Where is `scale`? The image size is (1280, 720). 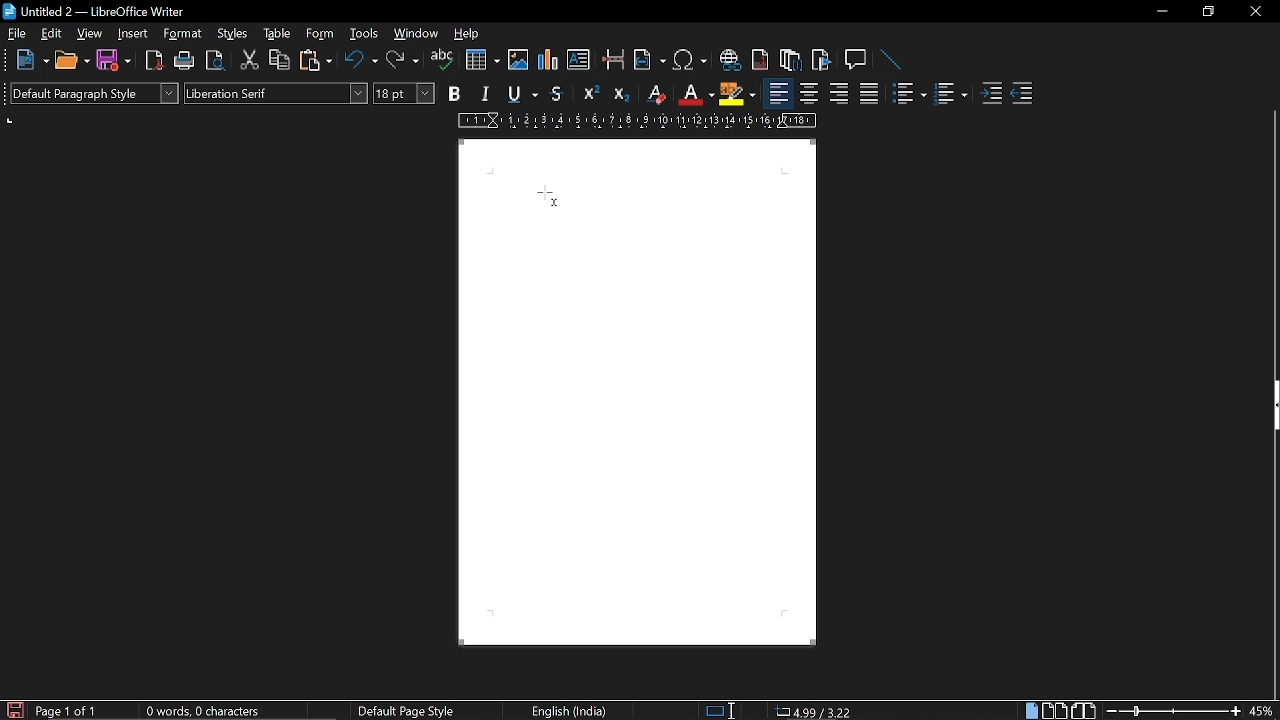
scale is located at coordinates (637, 121).